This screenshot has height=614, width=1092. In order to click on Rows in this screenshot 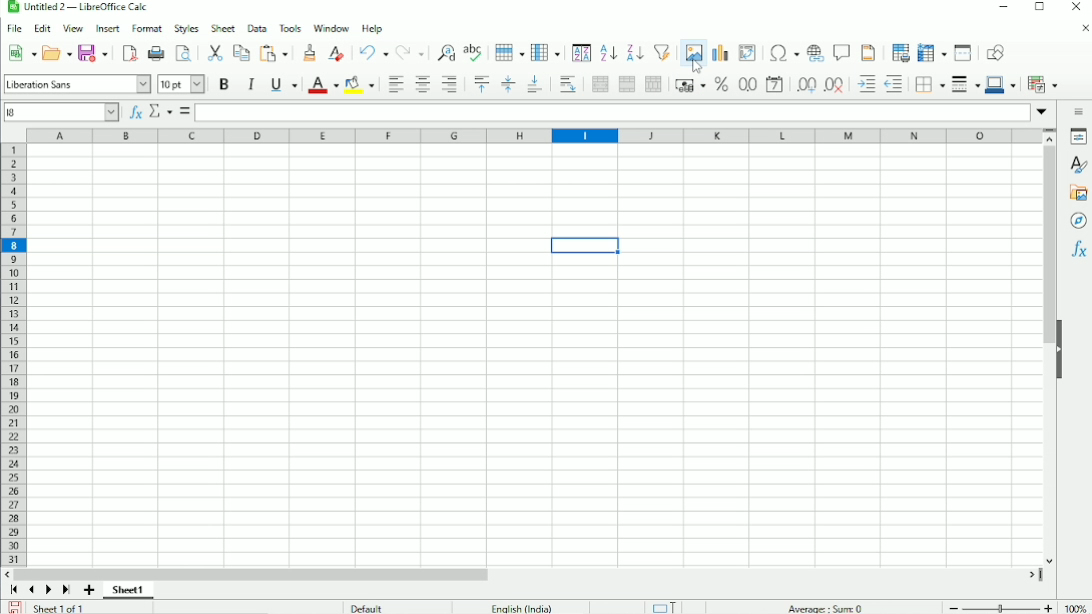, I will do `click(509, 54)`.